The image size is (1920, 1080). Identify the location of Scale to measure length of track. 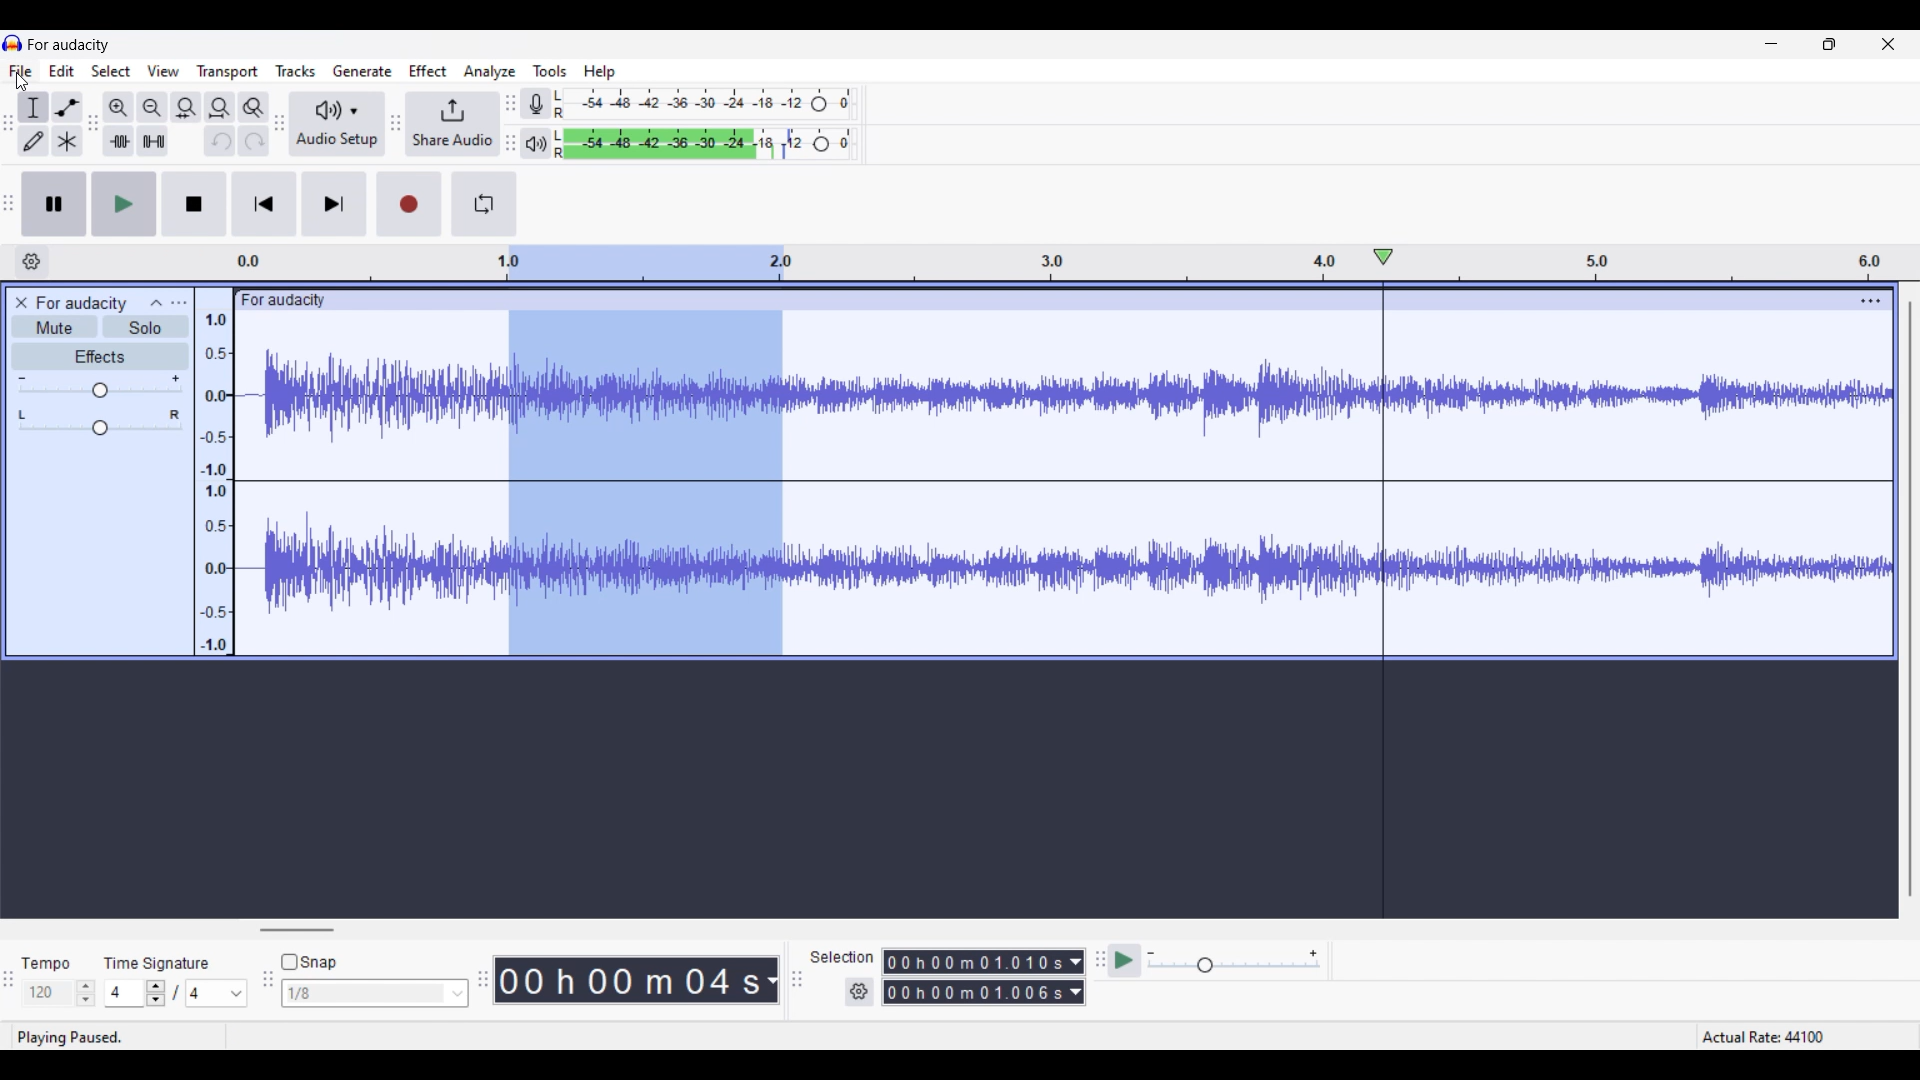
(1659, 262).